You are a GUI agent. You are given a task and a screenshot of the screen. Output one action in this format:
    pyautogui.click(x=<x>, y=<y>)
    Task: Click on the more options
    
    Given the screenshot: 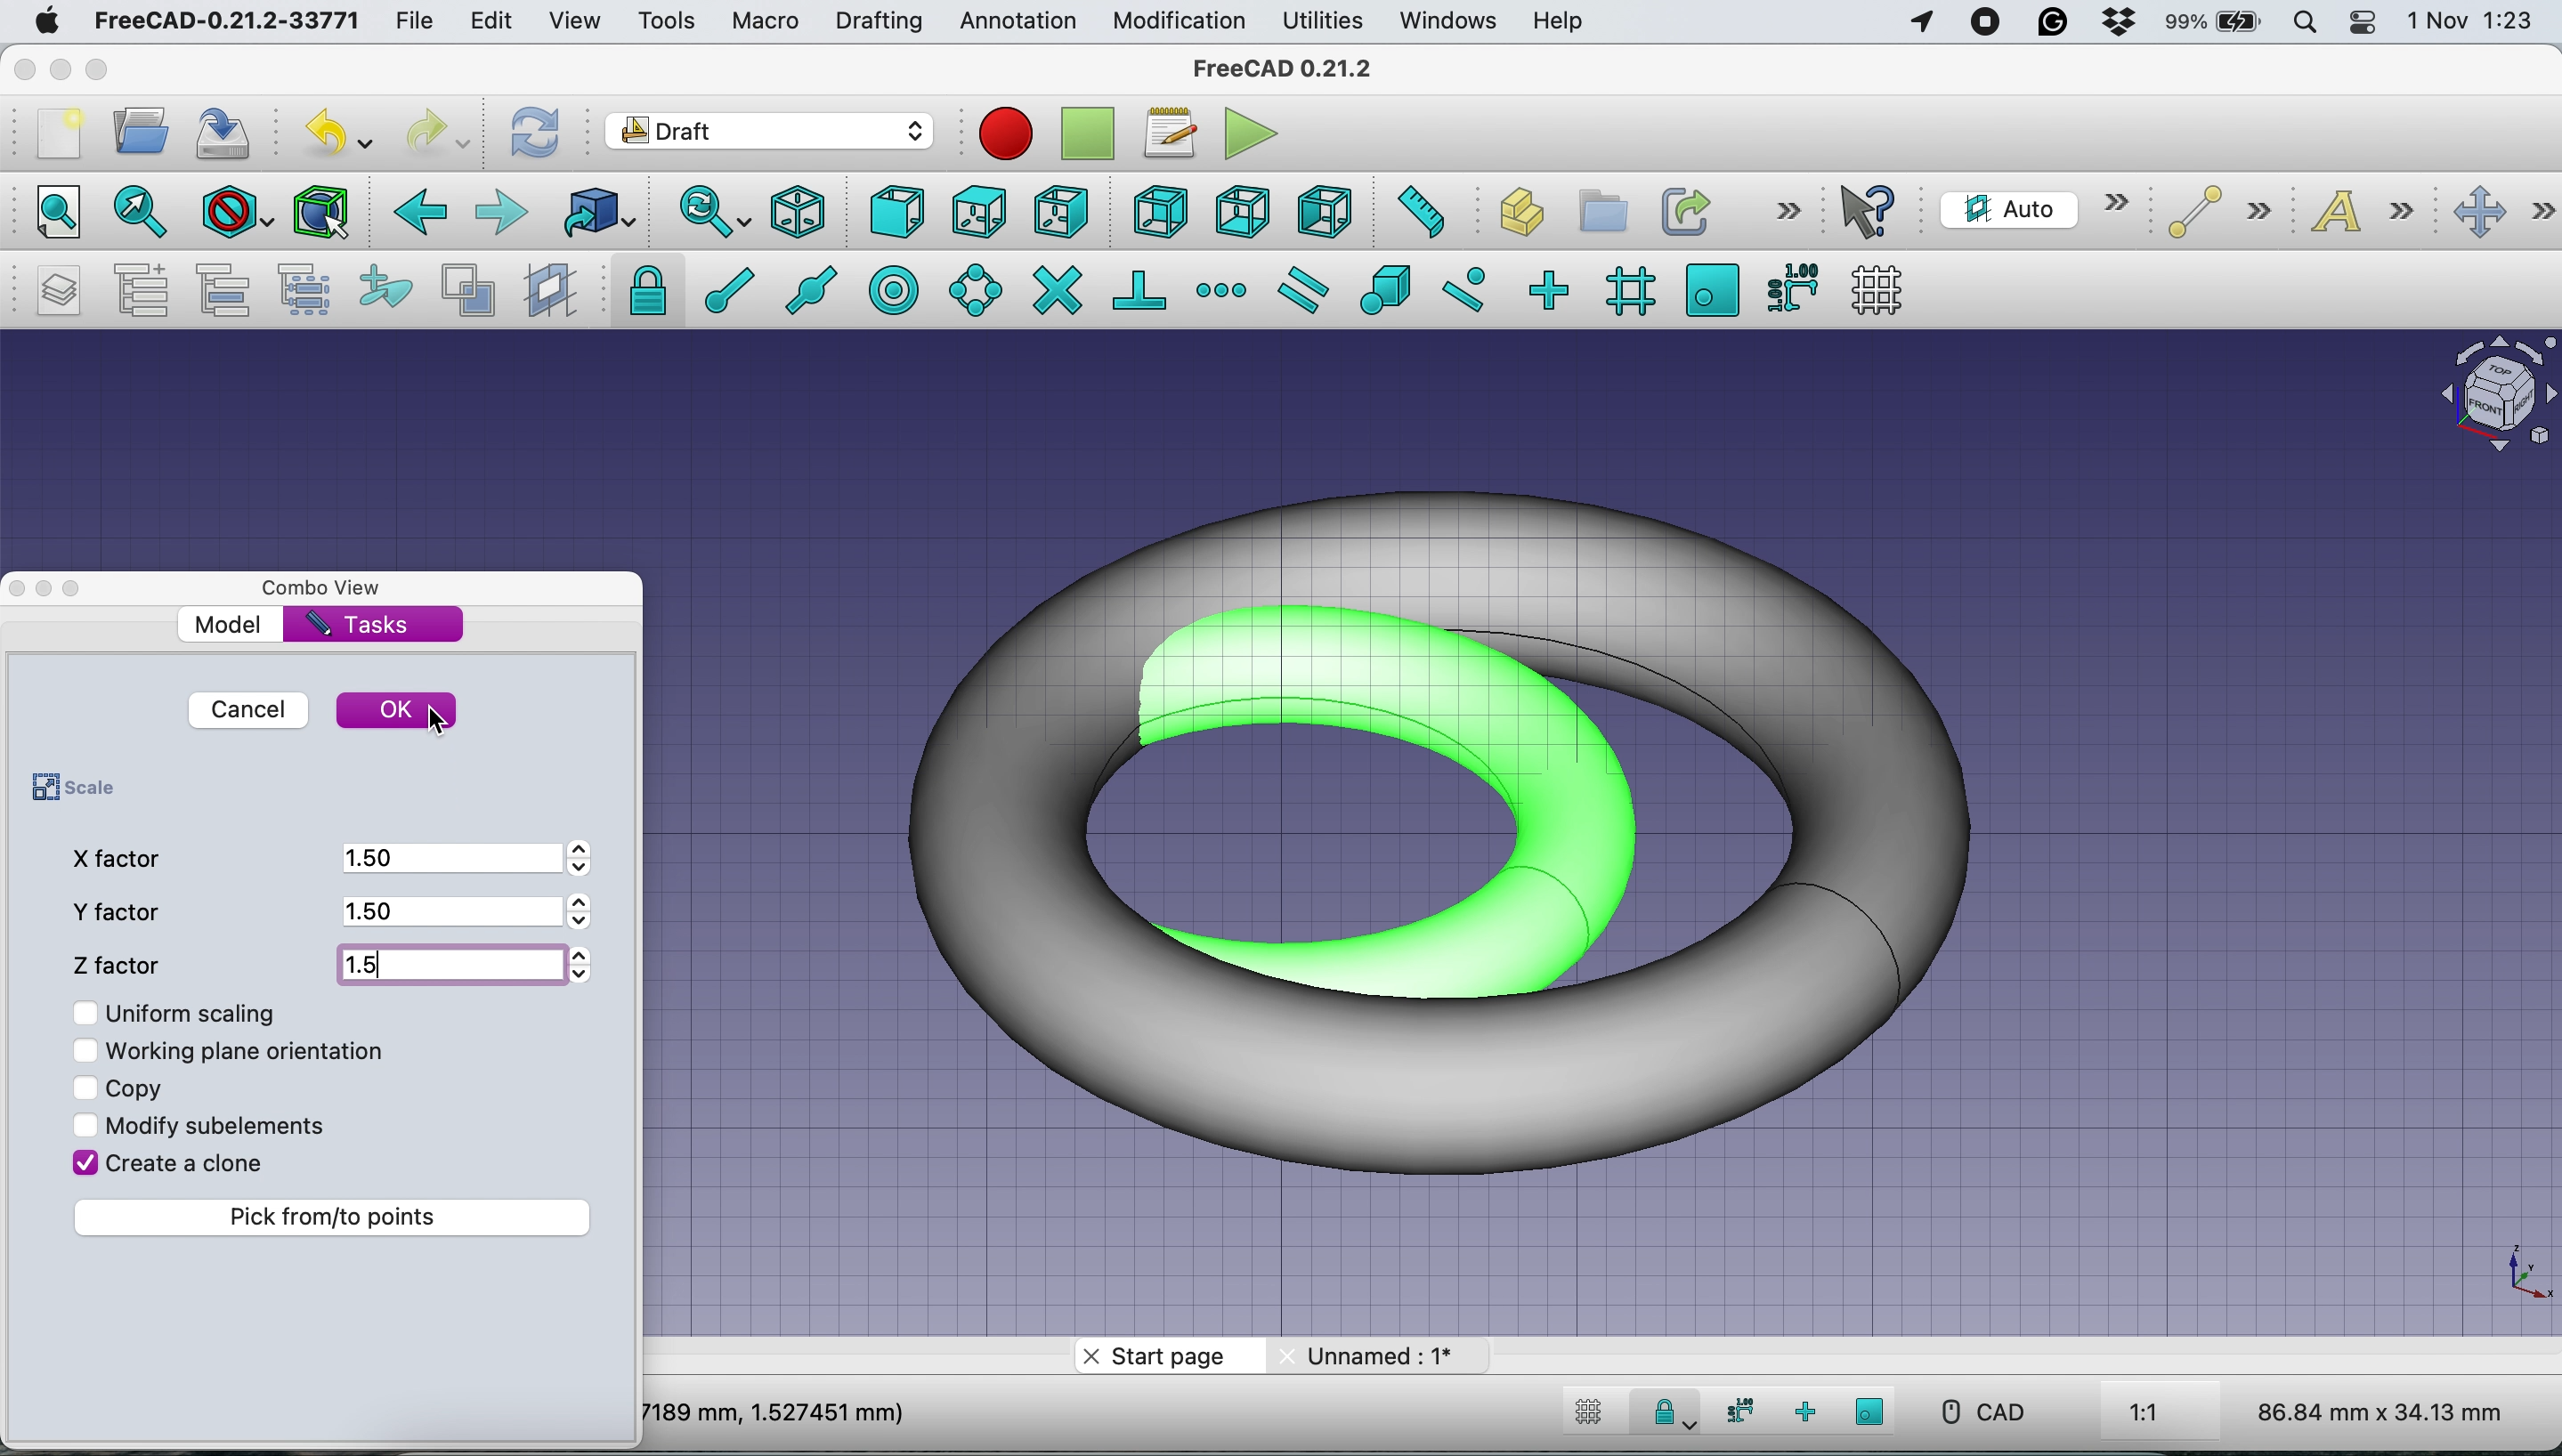 What is the action you would take?
    pyautogui.click(x=1784, y=211)
    